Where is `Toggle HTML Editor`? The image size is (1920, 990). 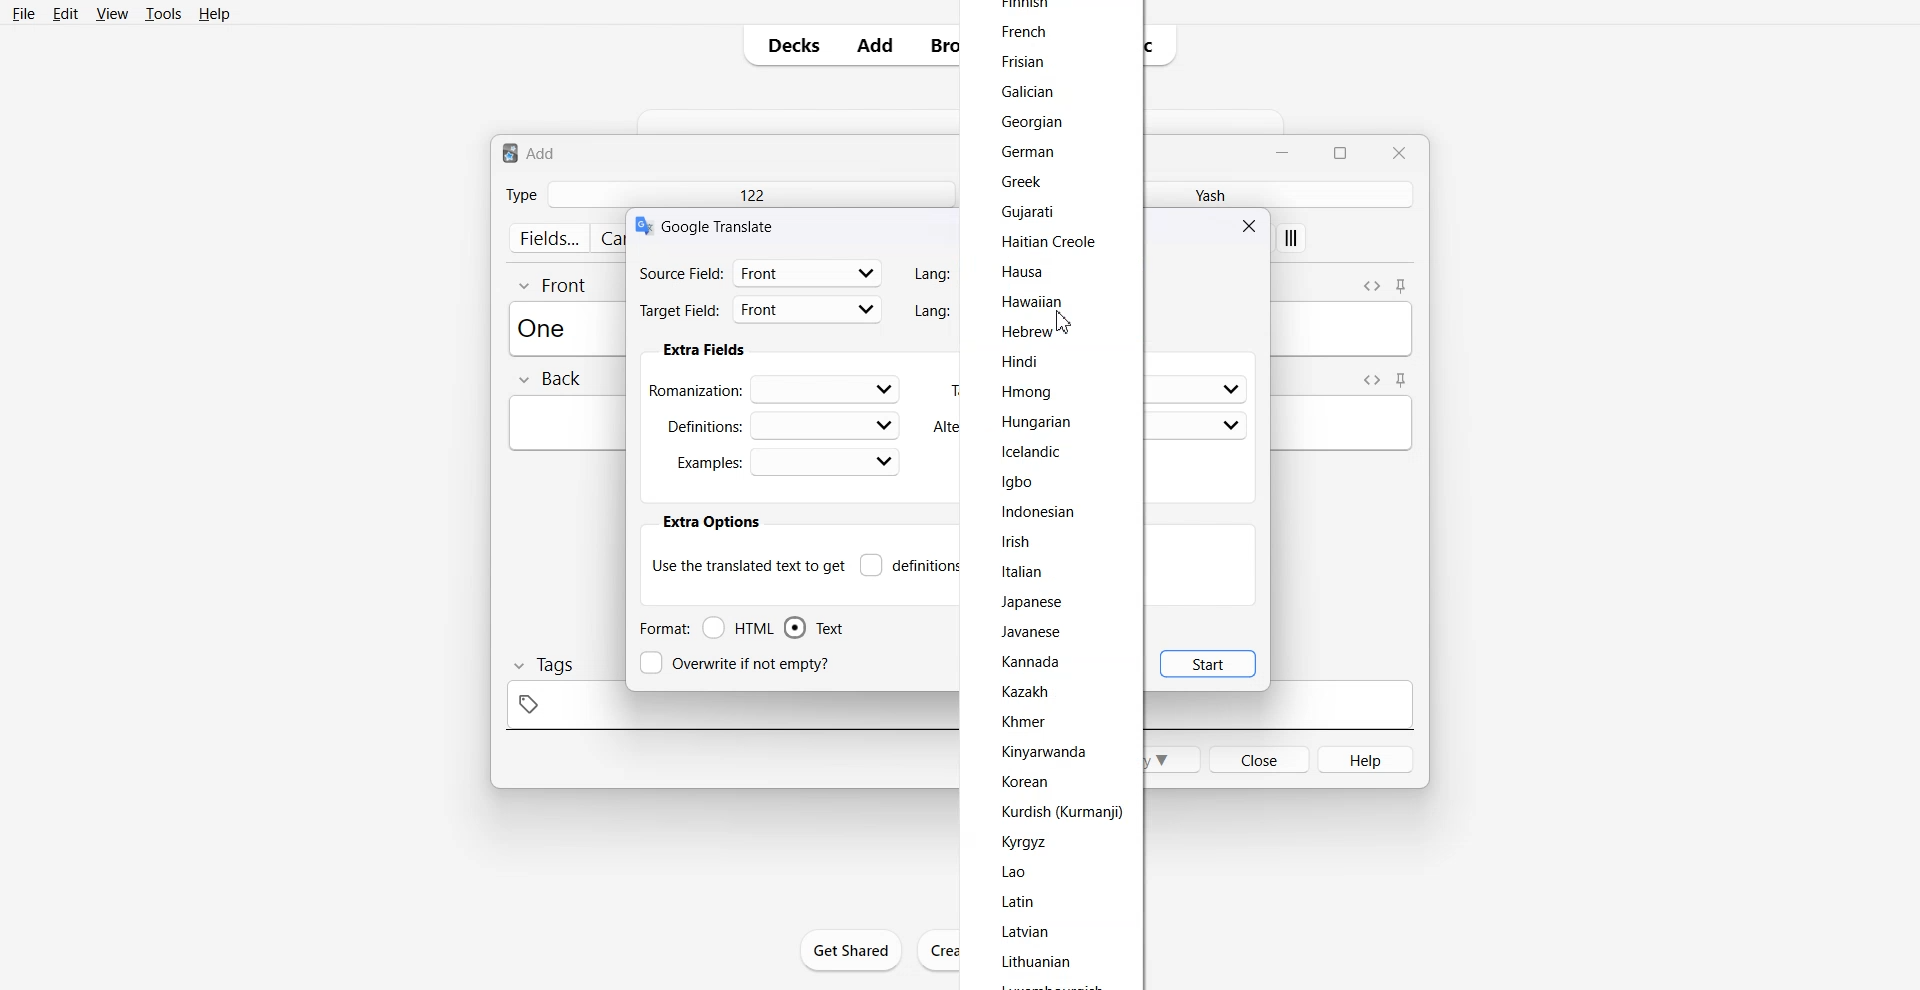
Toggle HTML Editor is located at coordinates (1371, 284).